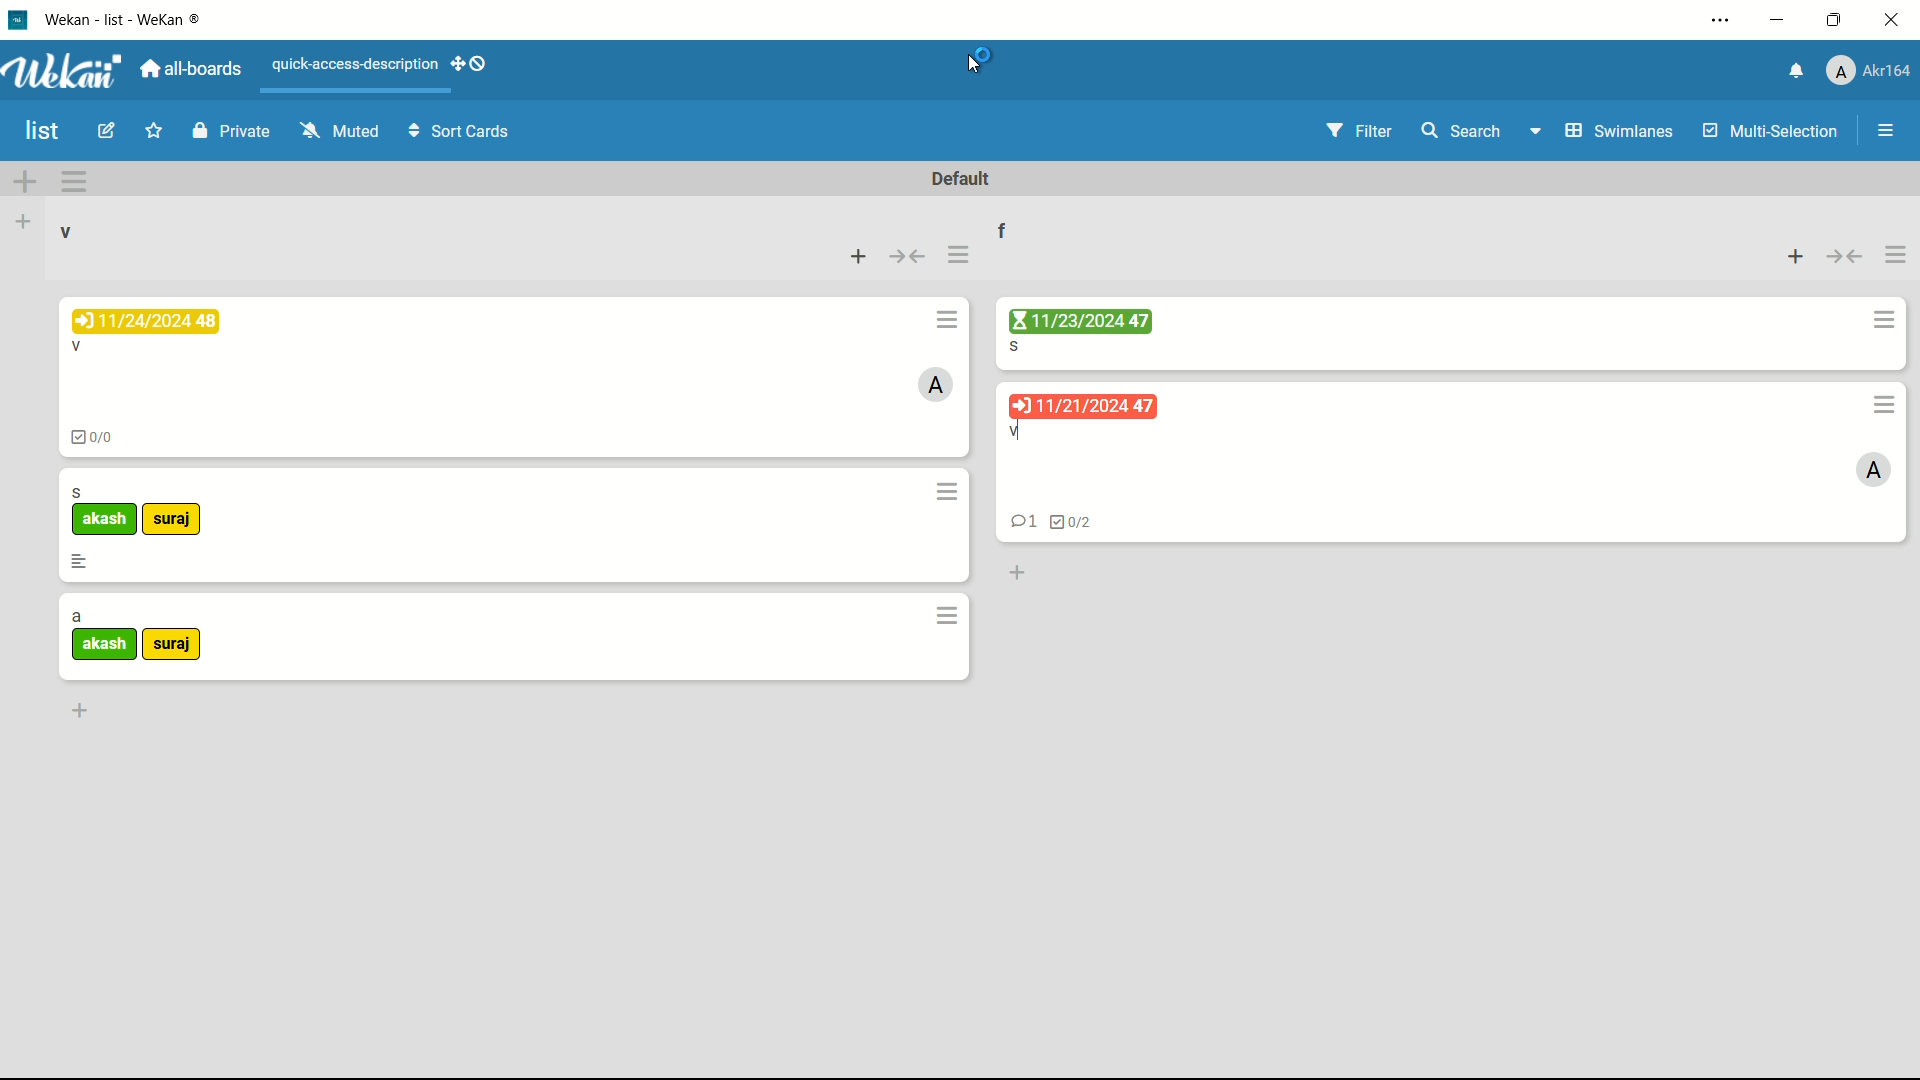 The height and width of the screenshot is (1080, 1920). What do you see at coordinates (1797, 258) in the screenshot?
I see `add card top of list` at bounding box center [1797, 258].